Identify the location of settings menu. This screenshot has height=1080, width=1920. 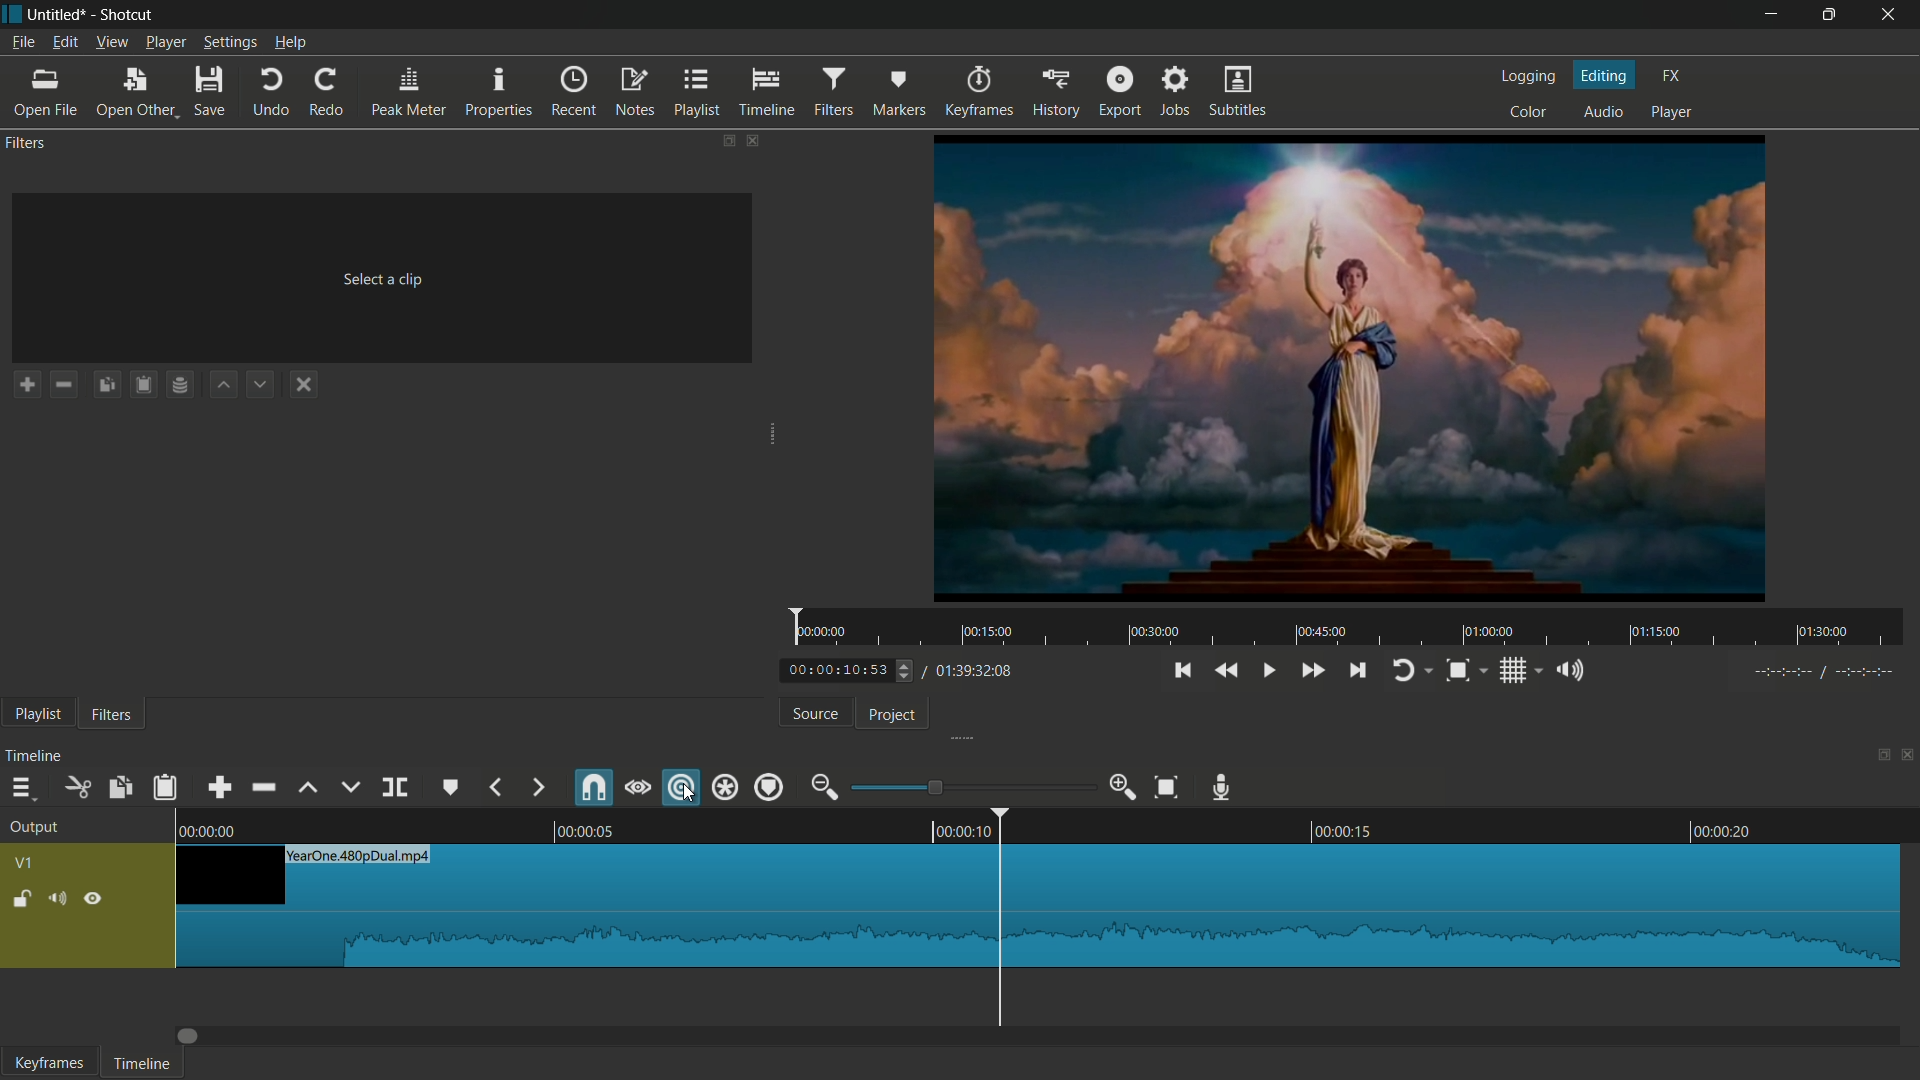
(229, 43).